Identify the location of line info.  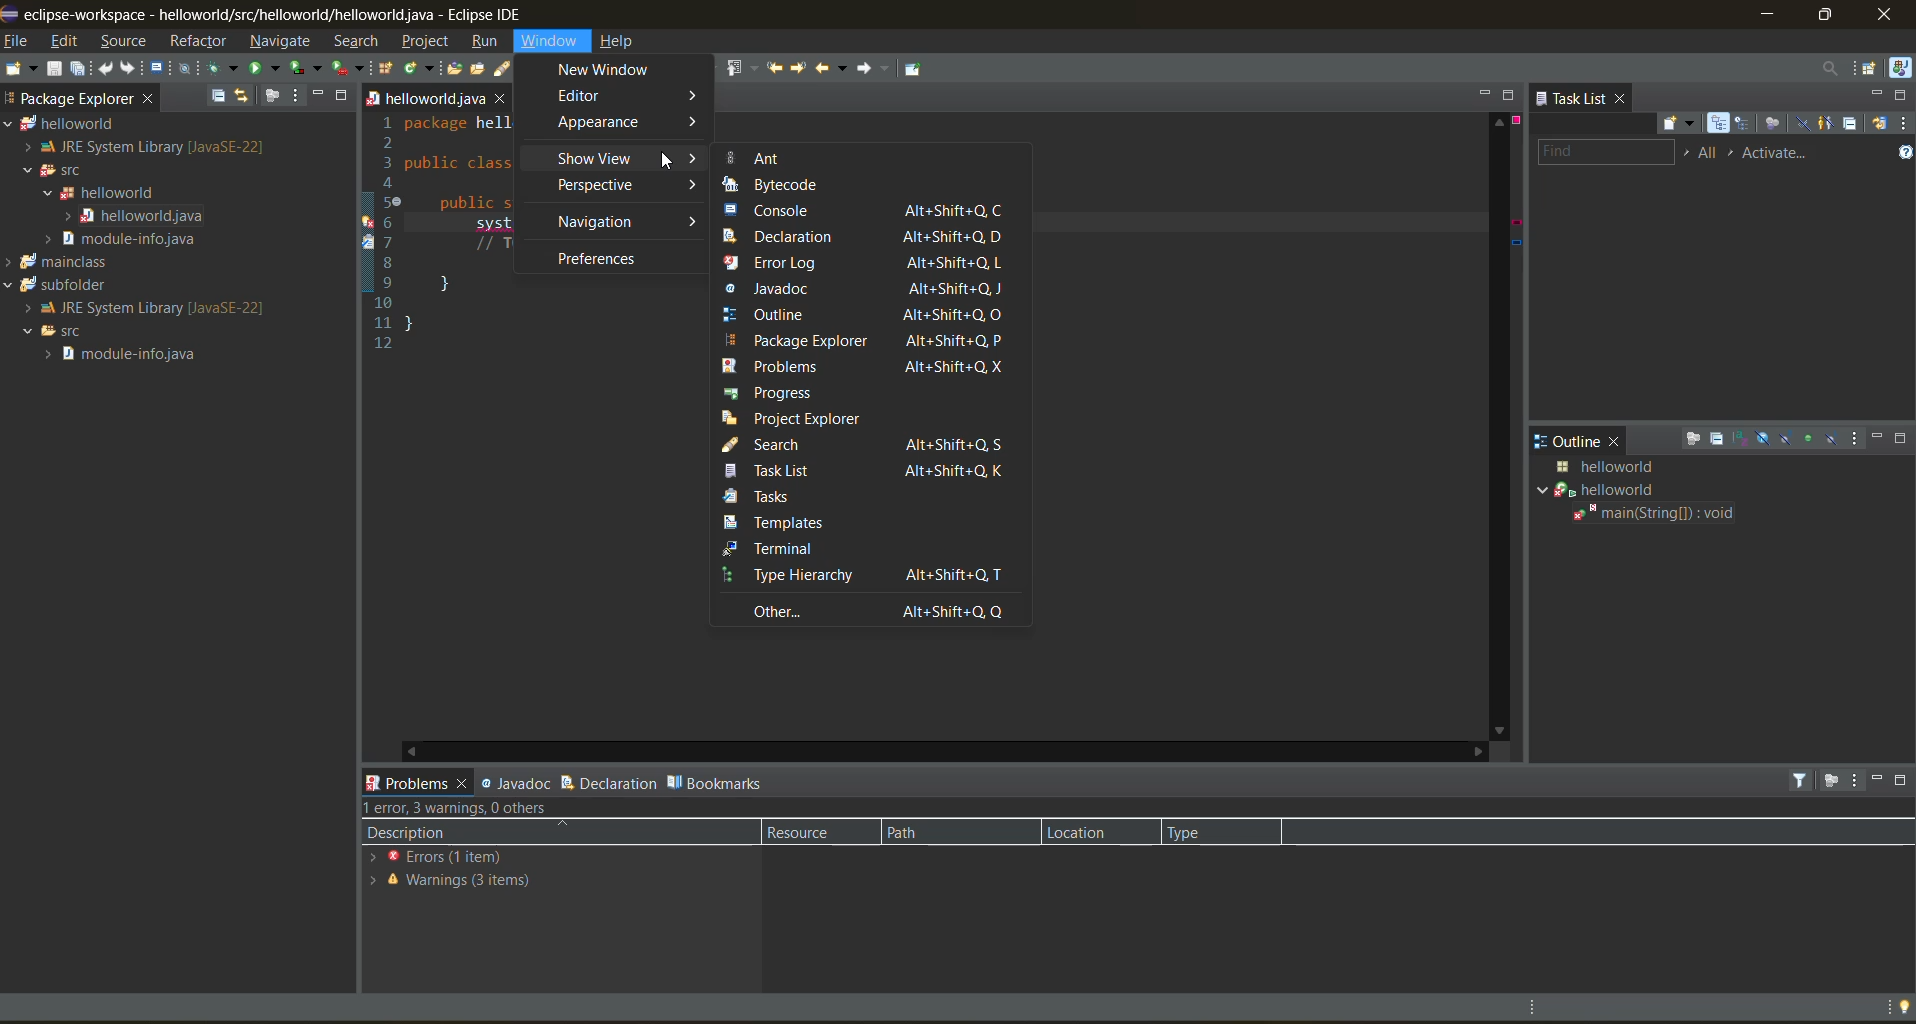
(359, 240).